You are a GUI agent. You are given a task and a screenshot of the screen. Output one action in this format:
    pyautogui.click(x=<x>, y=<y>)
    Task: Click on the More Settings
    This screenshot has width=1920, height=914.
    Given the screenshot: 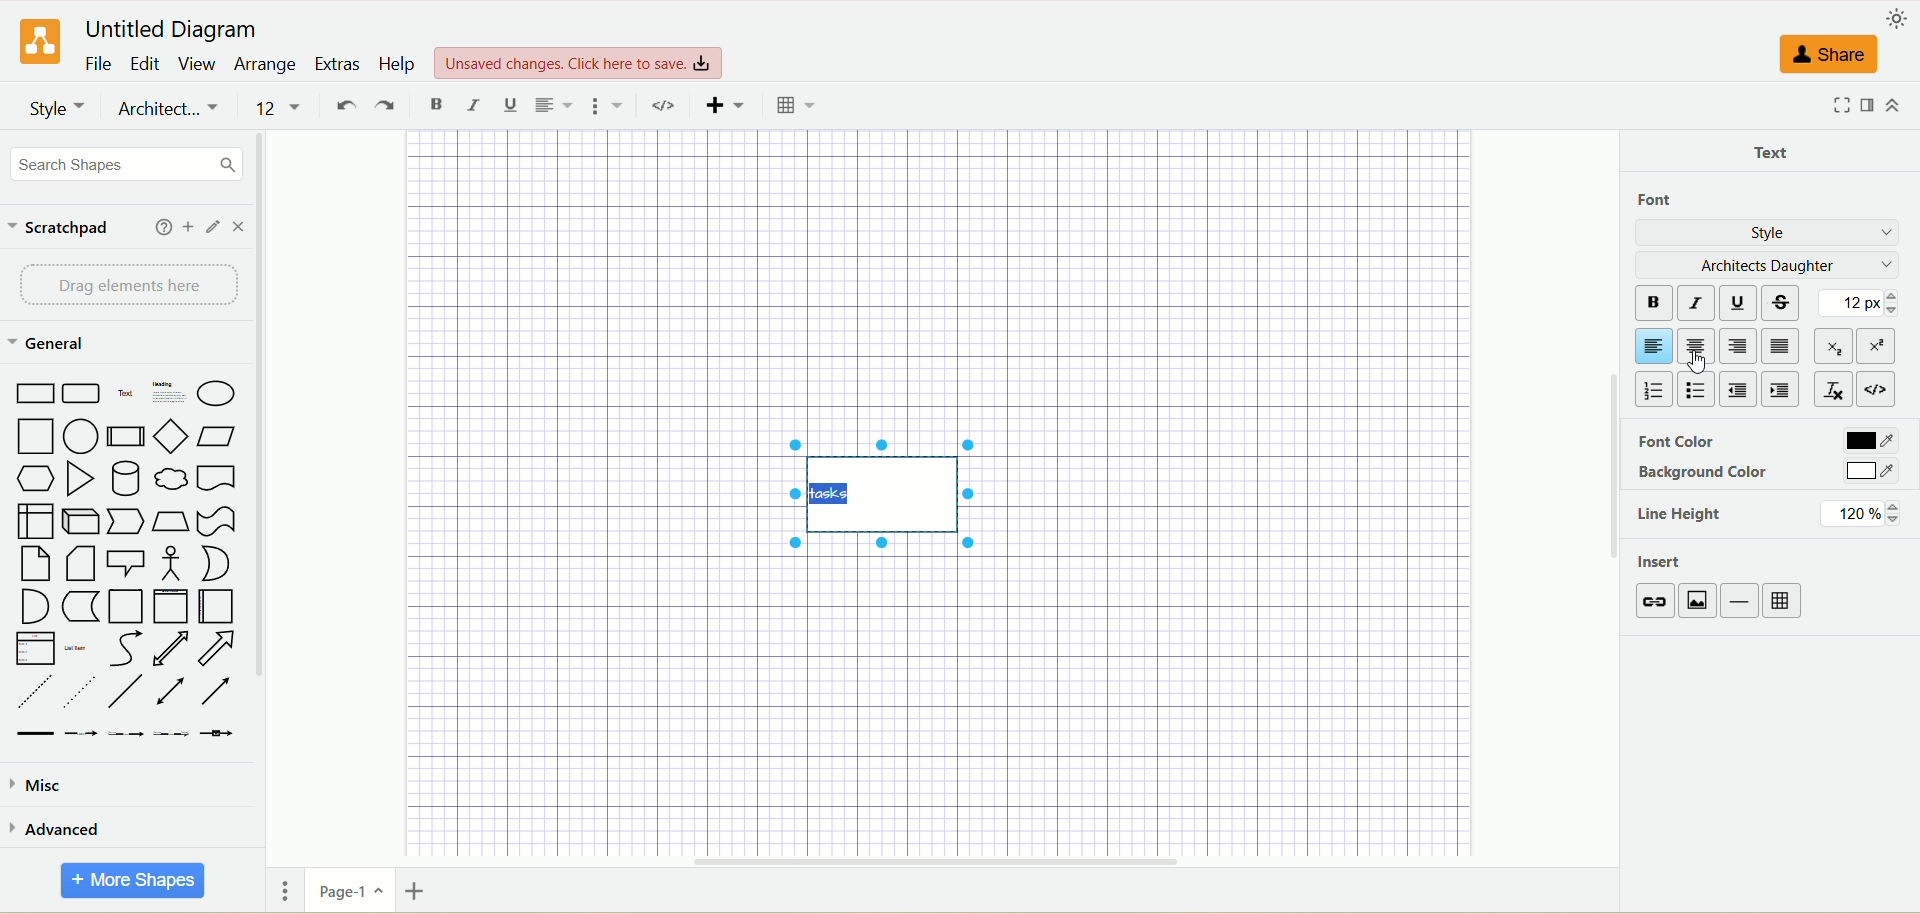 What is the action you would take?
    pyautogui.click(x=608, y=106)
    